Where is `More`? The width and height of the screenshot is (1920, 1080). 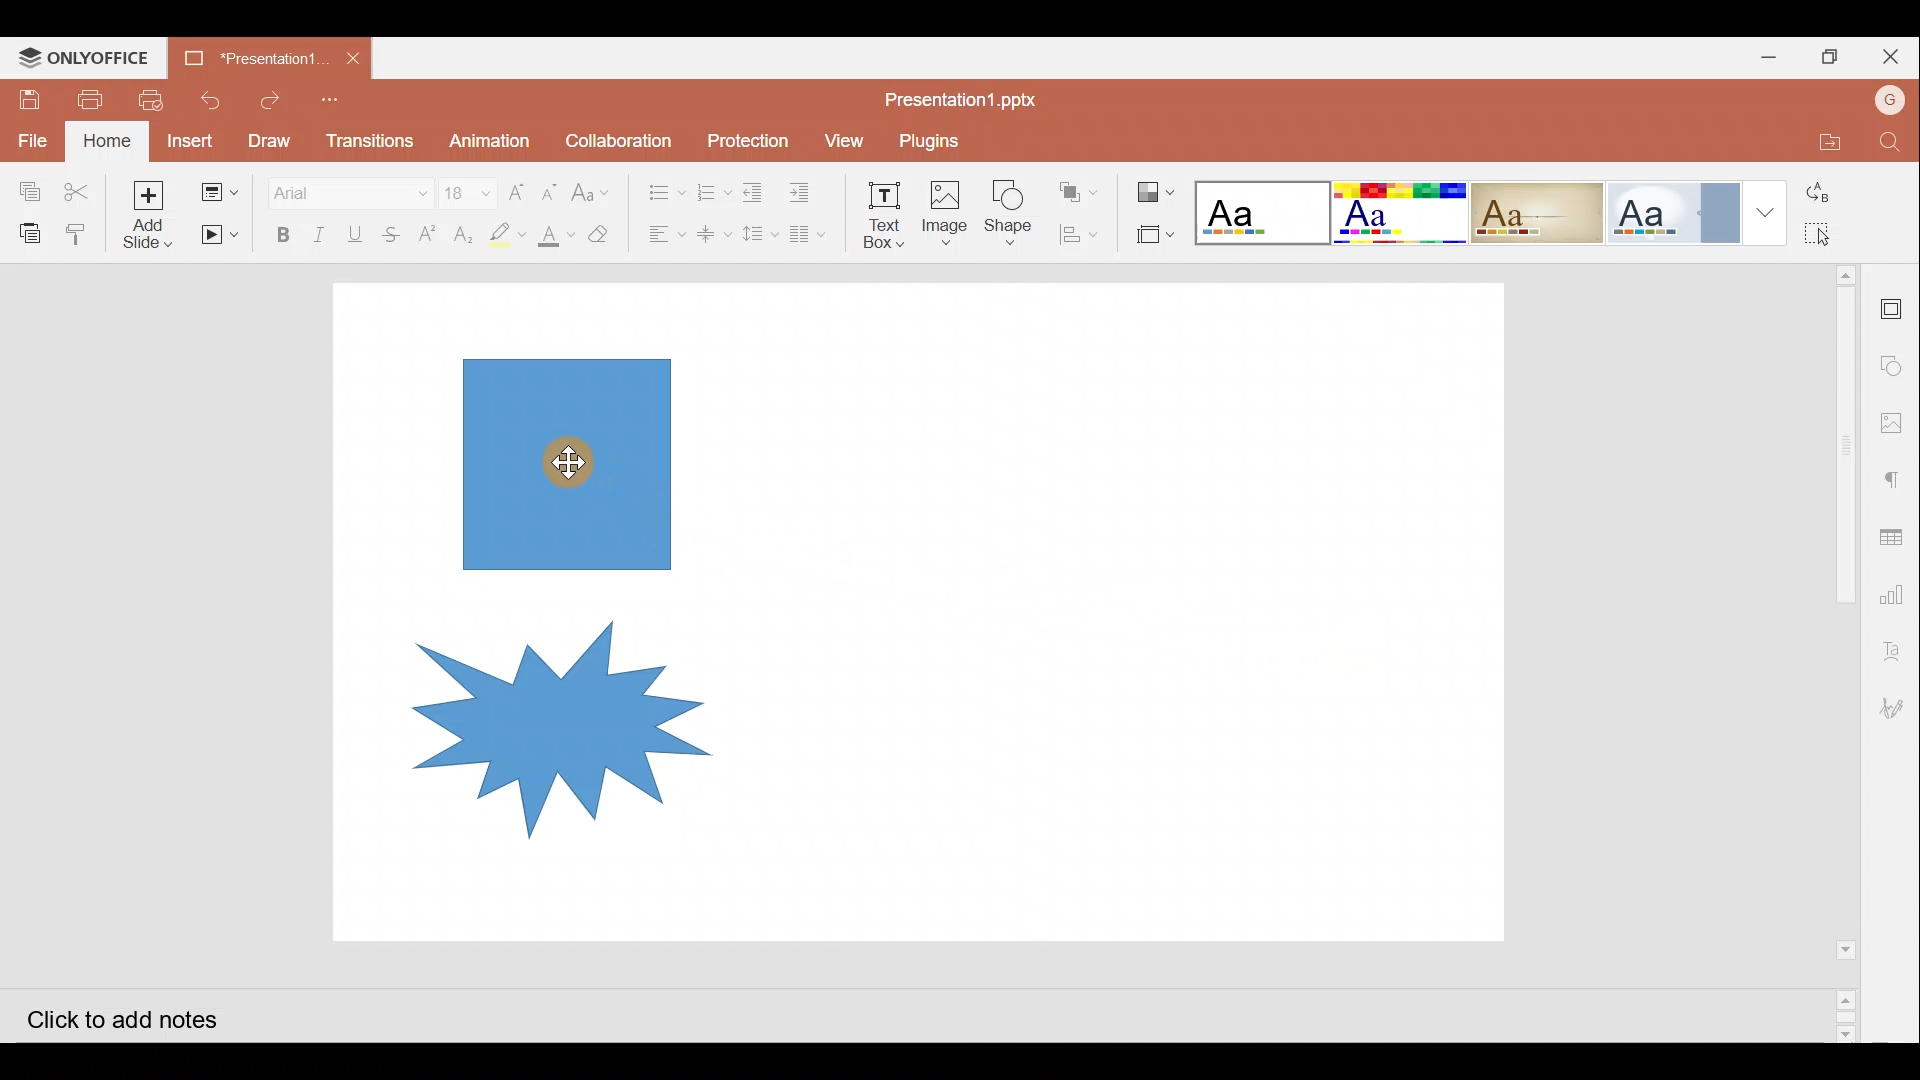 More is located at coordinates (1760, 214).